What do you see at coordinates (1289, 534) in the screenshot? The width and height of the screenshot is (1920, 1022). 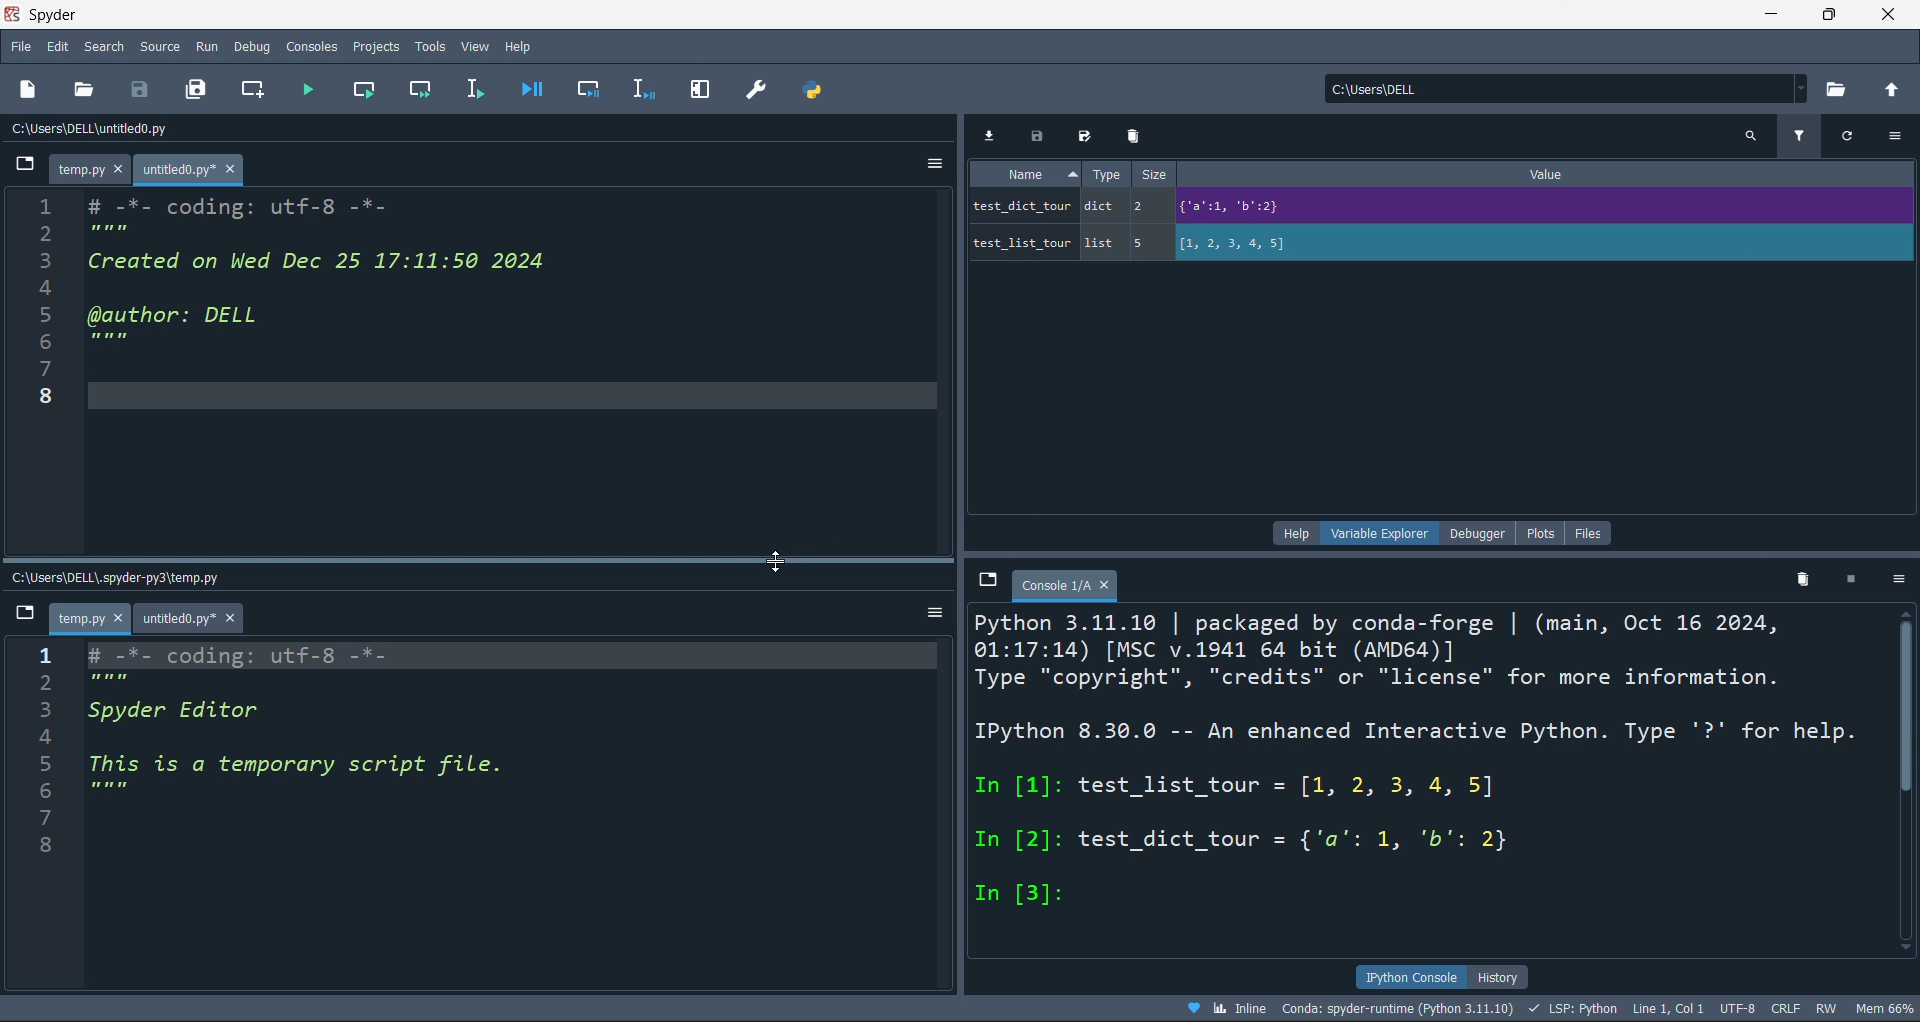 I see `help` at bounding box center [1289, 534].